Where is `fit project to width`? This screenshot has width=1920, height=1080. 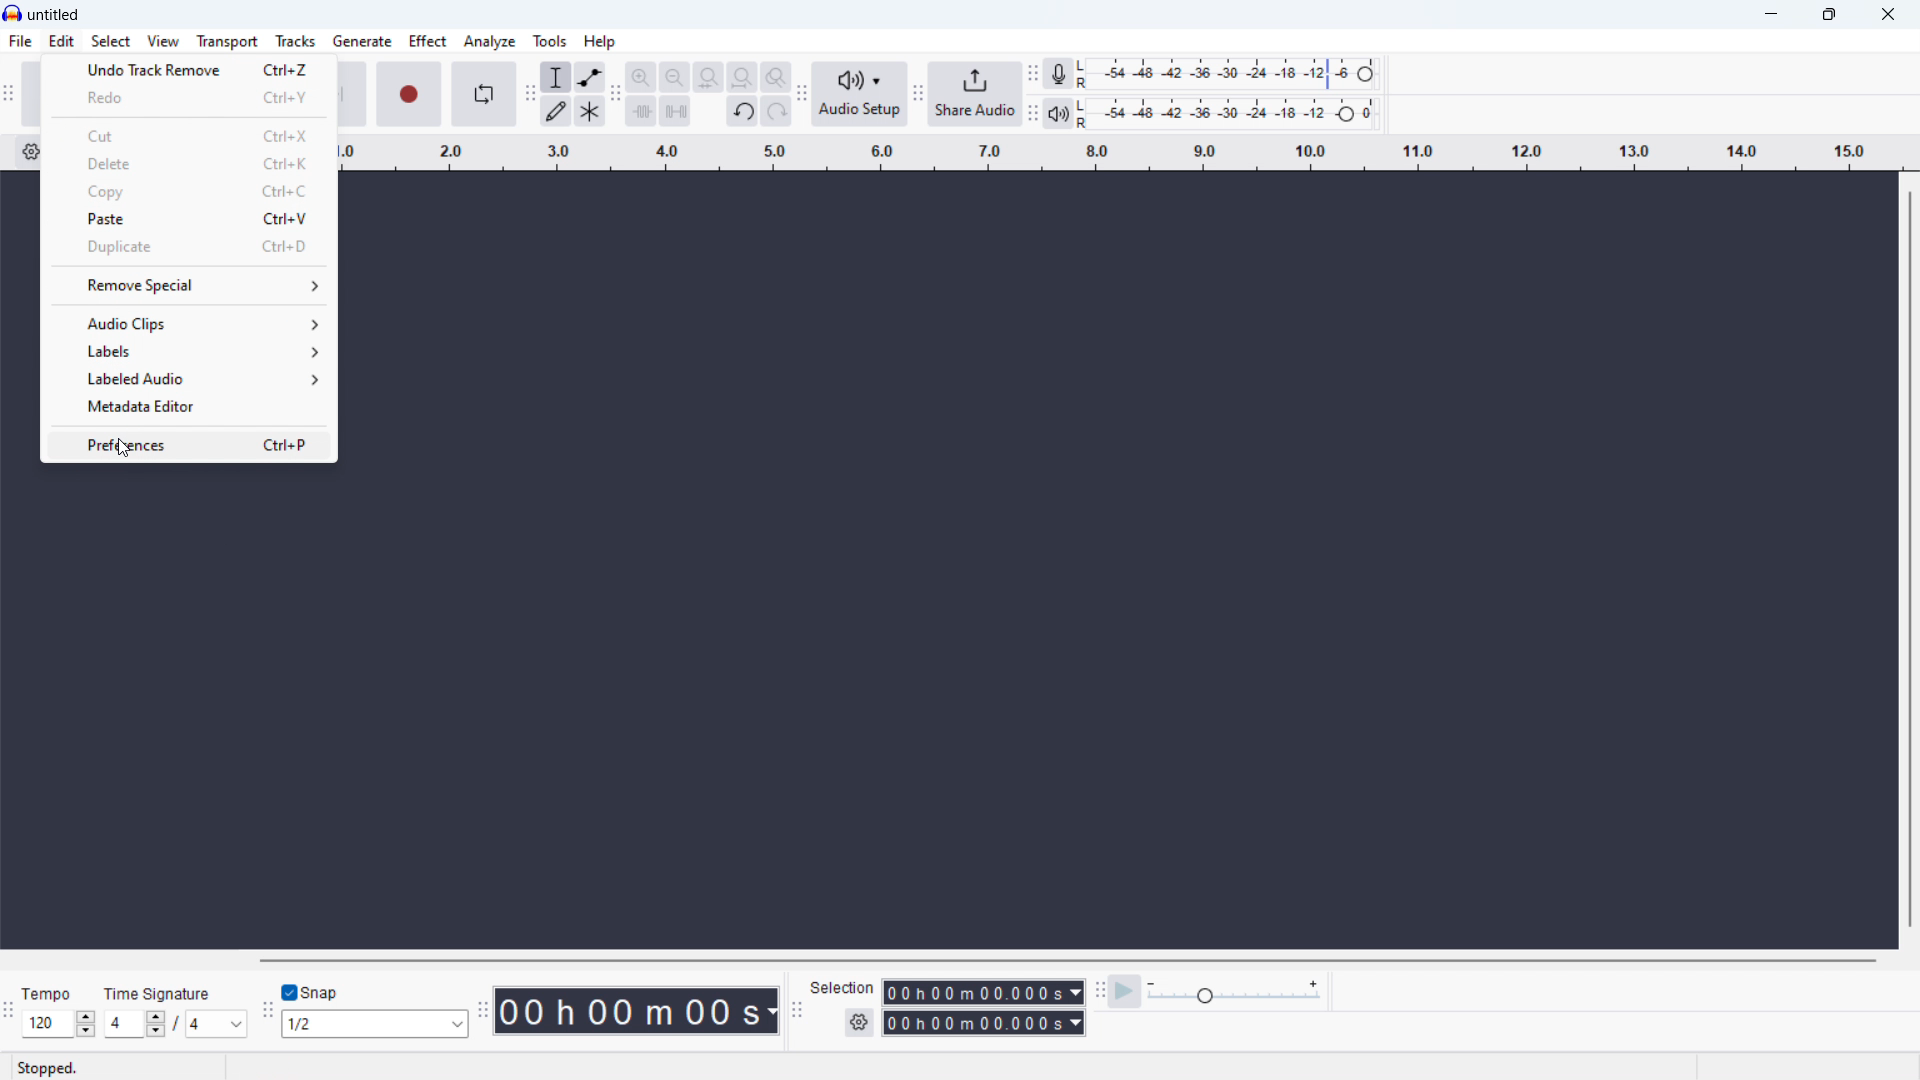 fit project to width is located at coordinates (741, 77).